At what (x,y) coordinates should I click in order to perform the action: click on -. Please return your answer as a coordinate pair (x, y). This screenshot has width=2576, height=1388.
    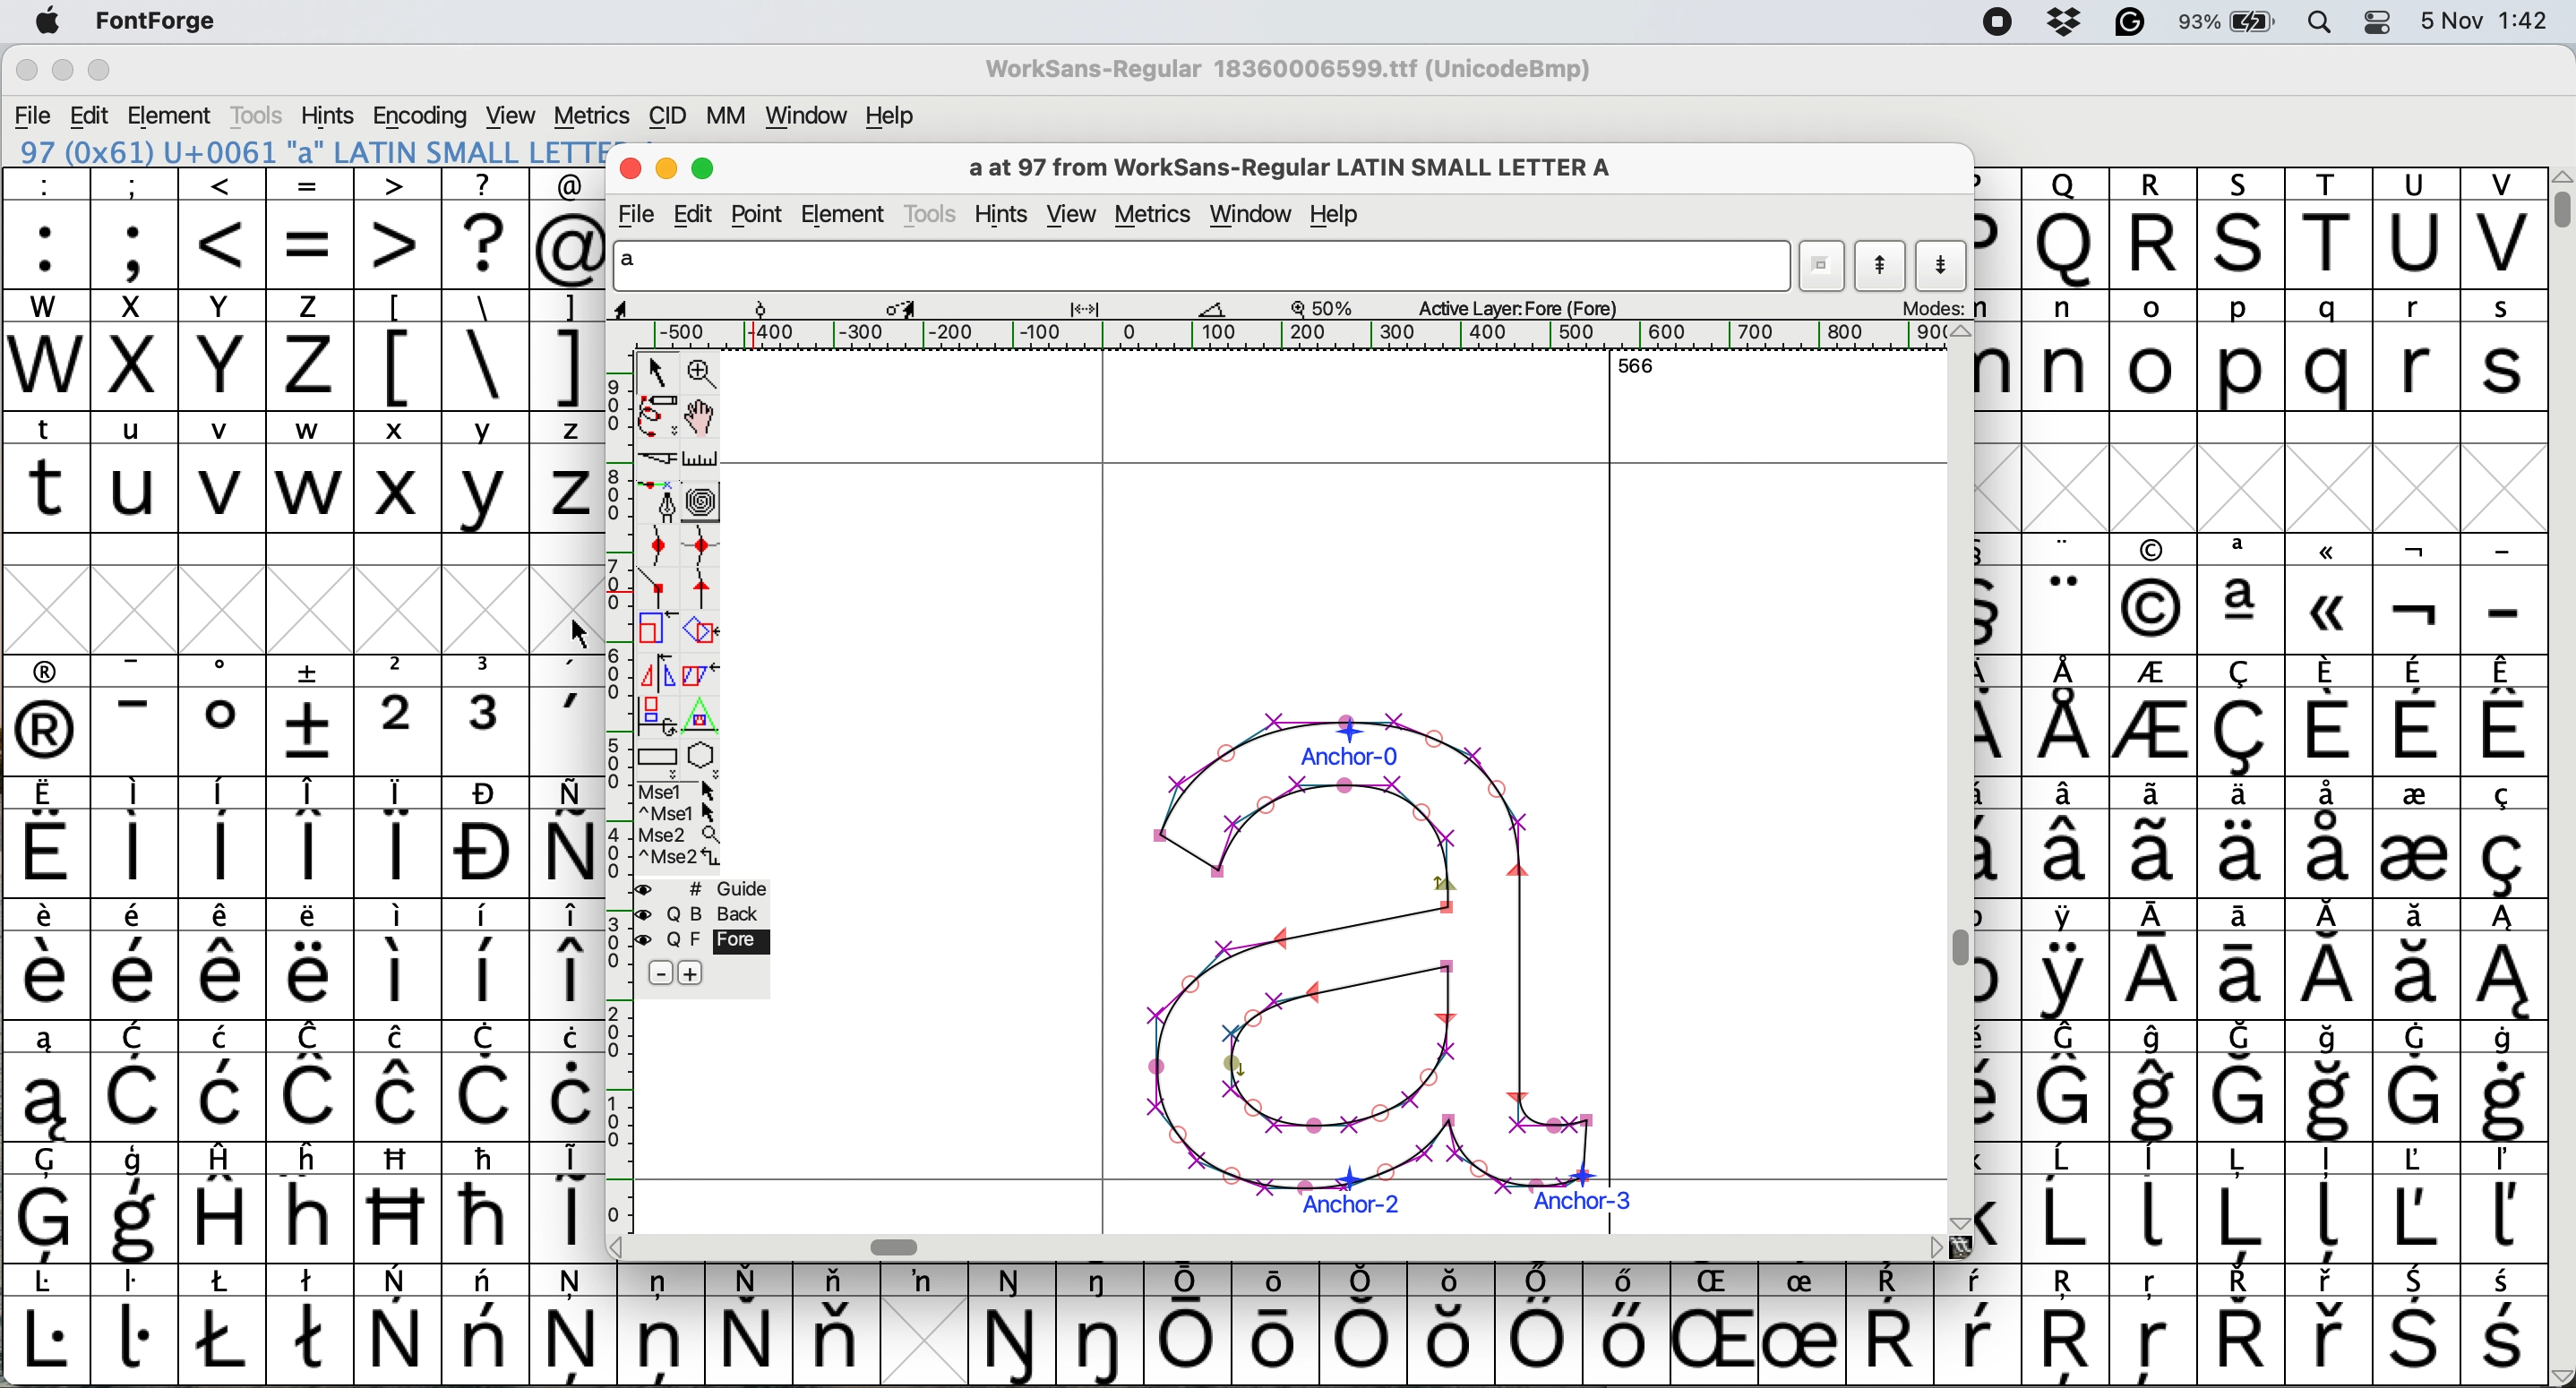
    Looking at the image, I should click on (2504, 596).